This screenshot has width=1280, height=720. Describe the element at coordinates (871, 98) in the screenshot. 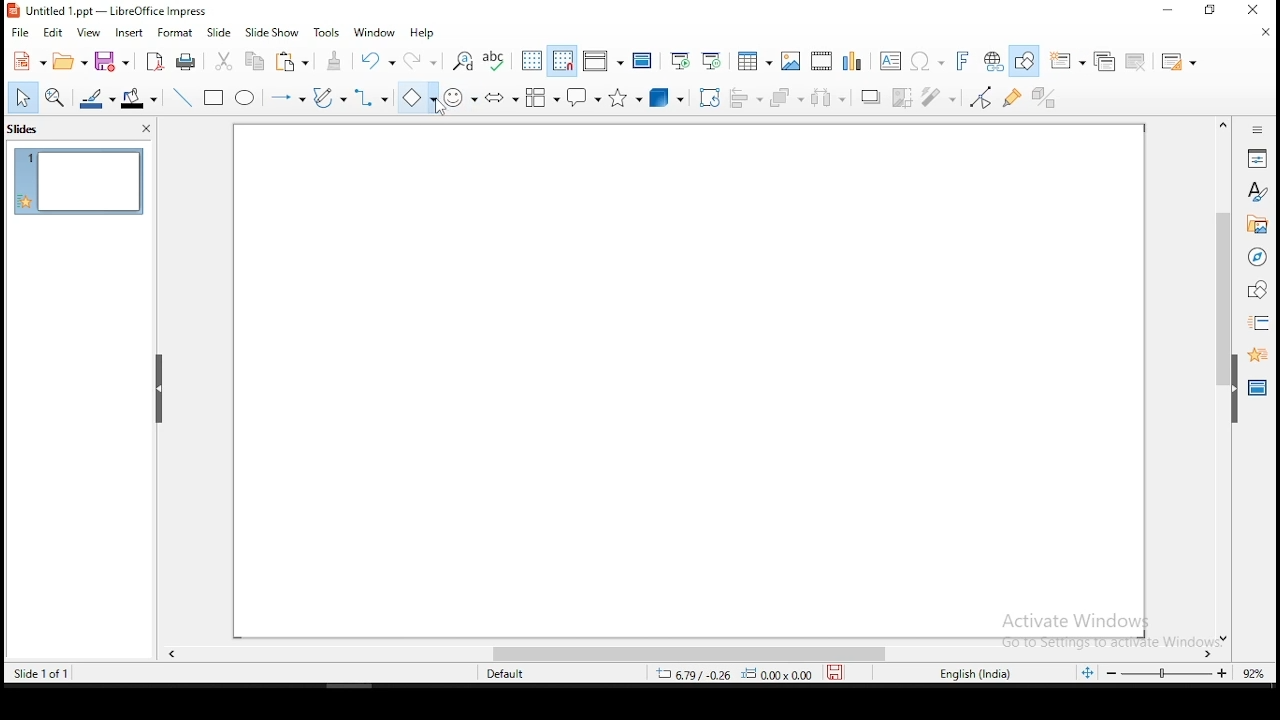

I see `shadow` at that location.